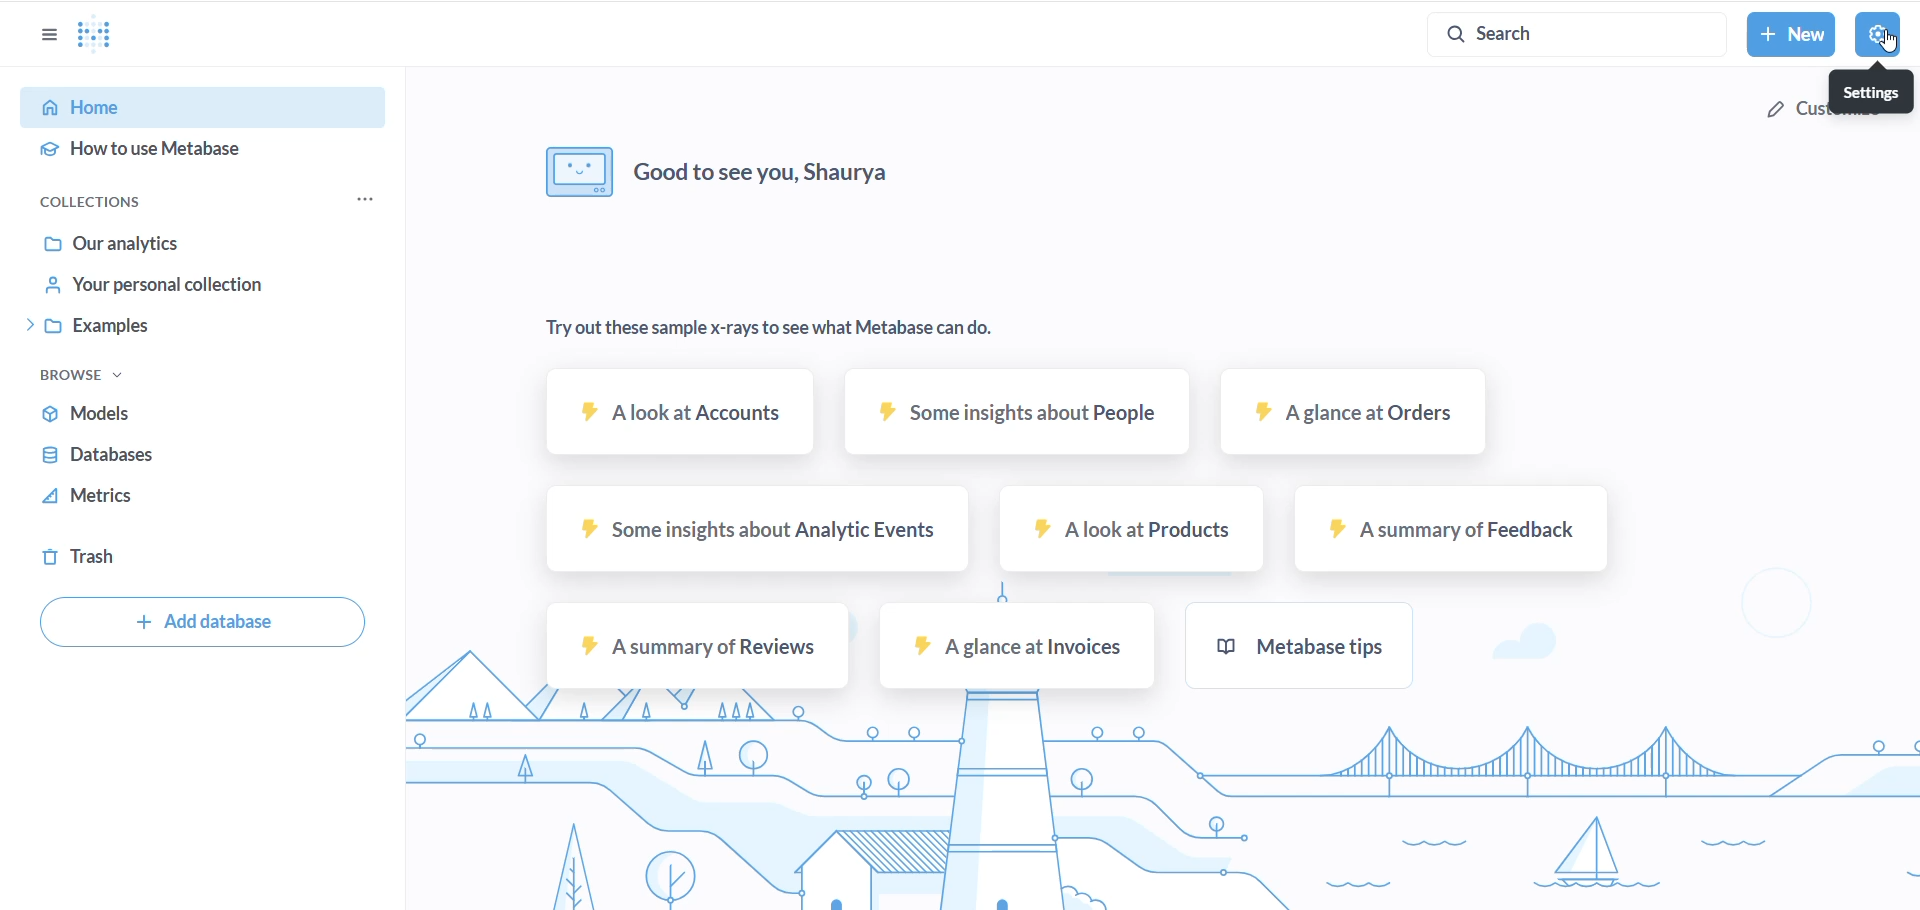  Describe the element at coordinates (205, 621) in the screenshot. I see `ADD DATABASE` at that location.